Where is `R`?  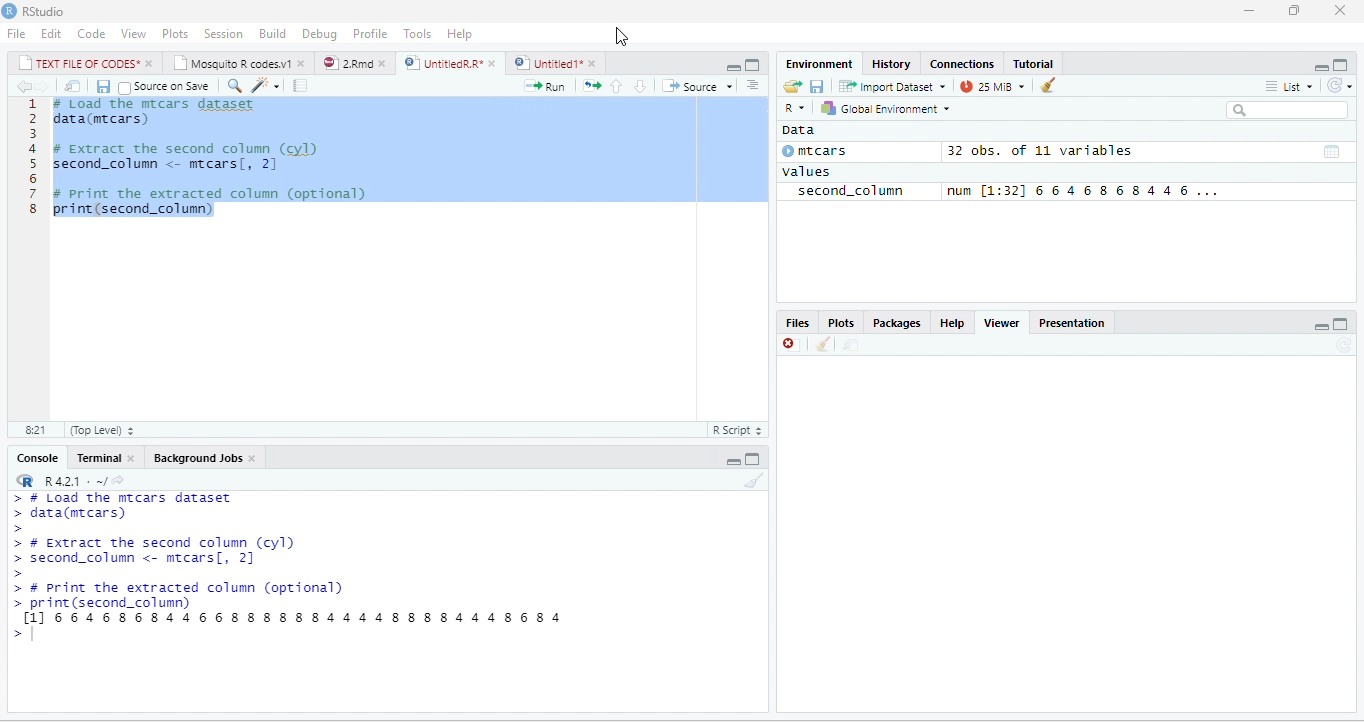 R is located at coordinates (798, 108).